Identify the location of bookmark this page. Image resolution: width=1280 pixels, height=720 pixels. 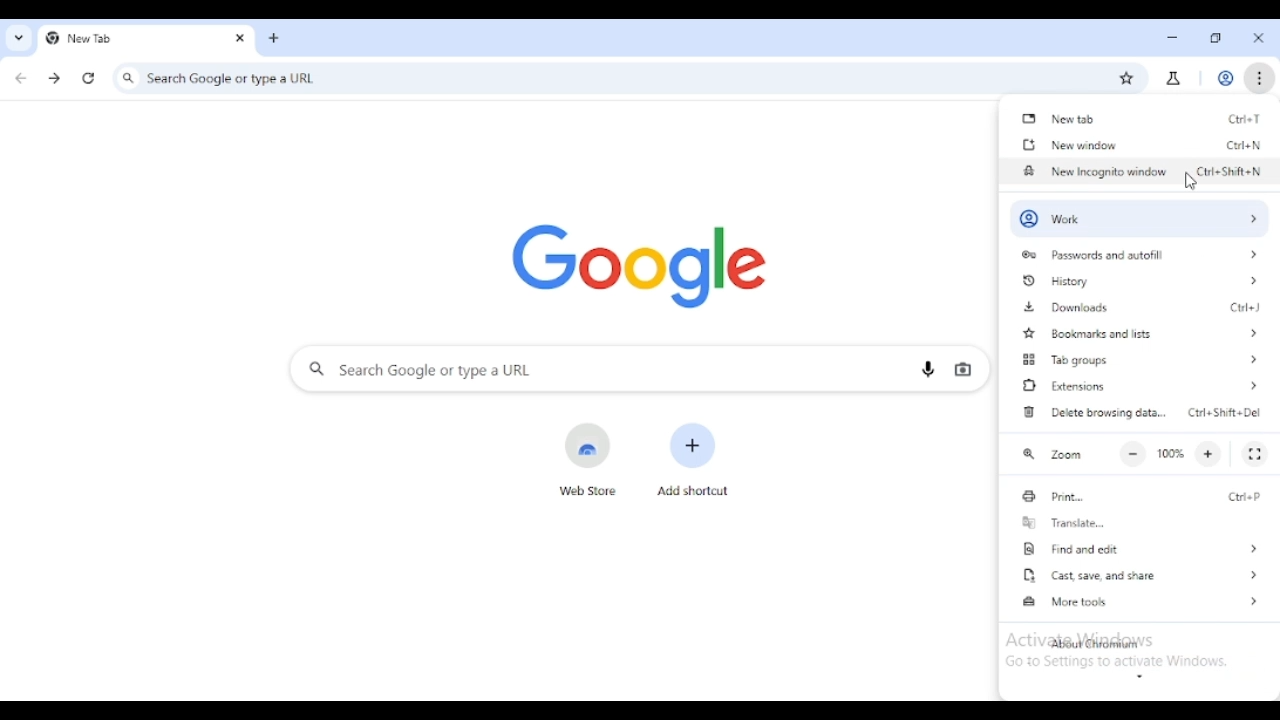
(1126, 79).